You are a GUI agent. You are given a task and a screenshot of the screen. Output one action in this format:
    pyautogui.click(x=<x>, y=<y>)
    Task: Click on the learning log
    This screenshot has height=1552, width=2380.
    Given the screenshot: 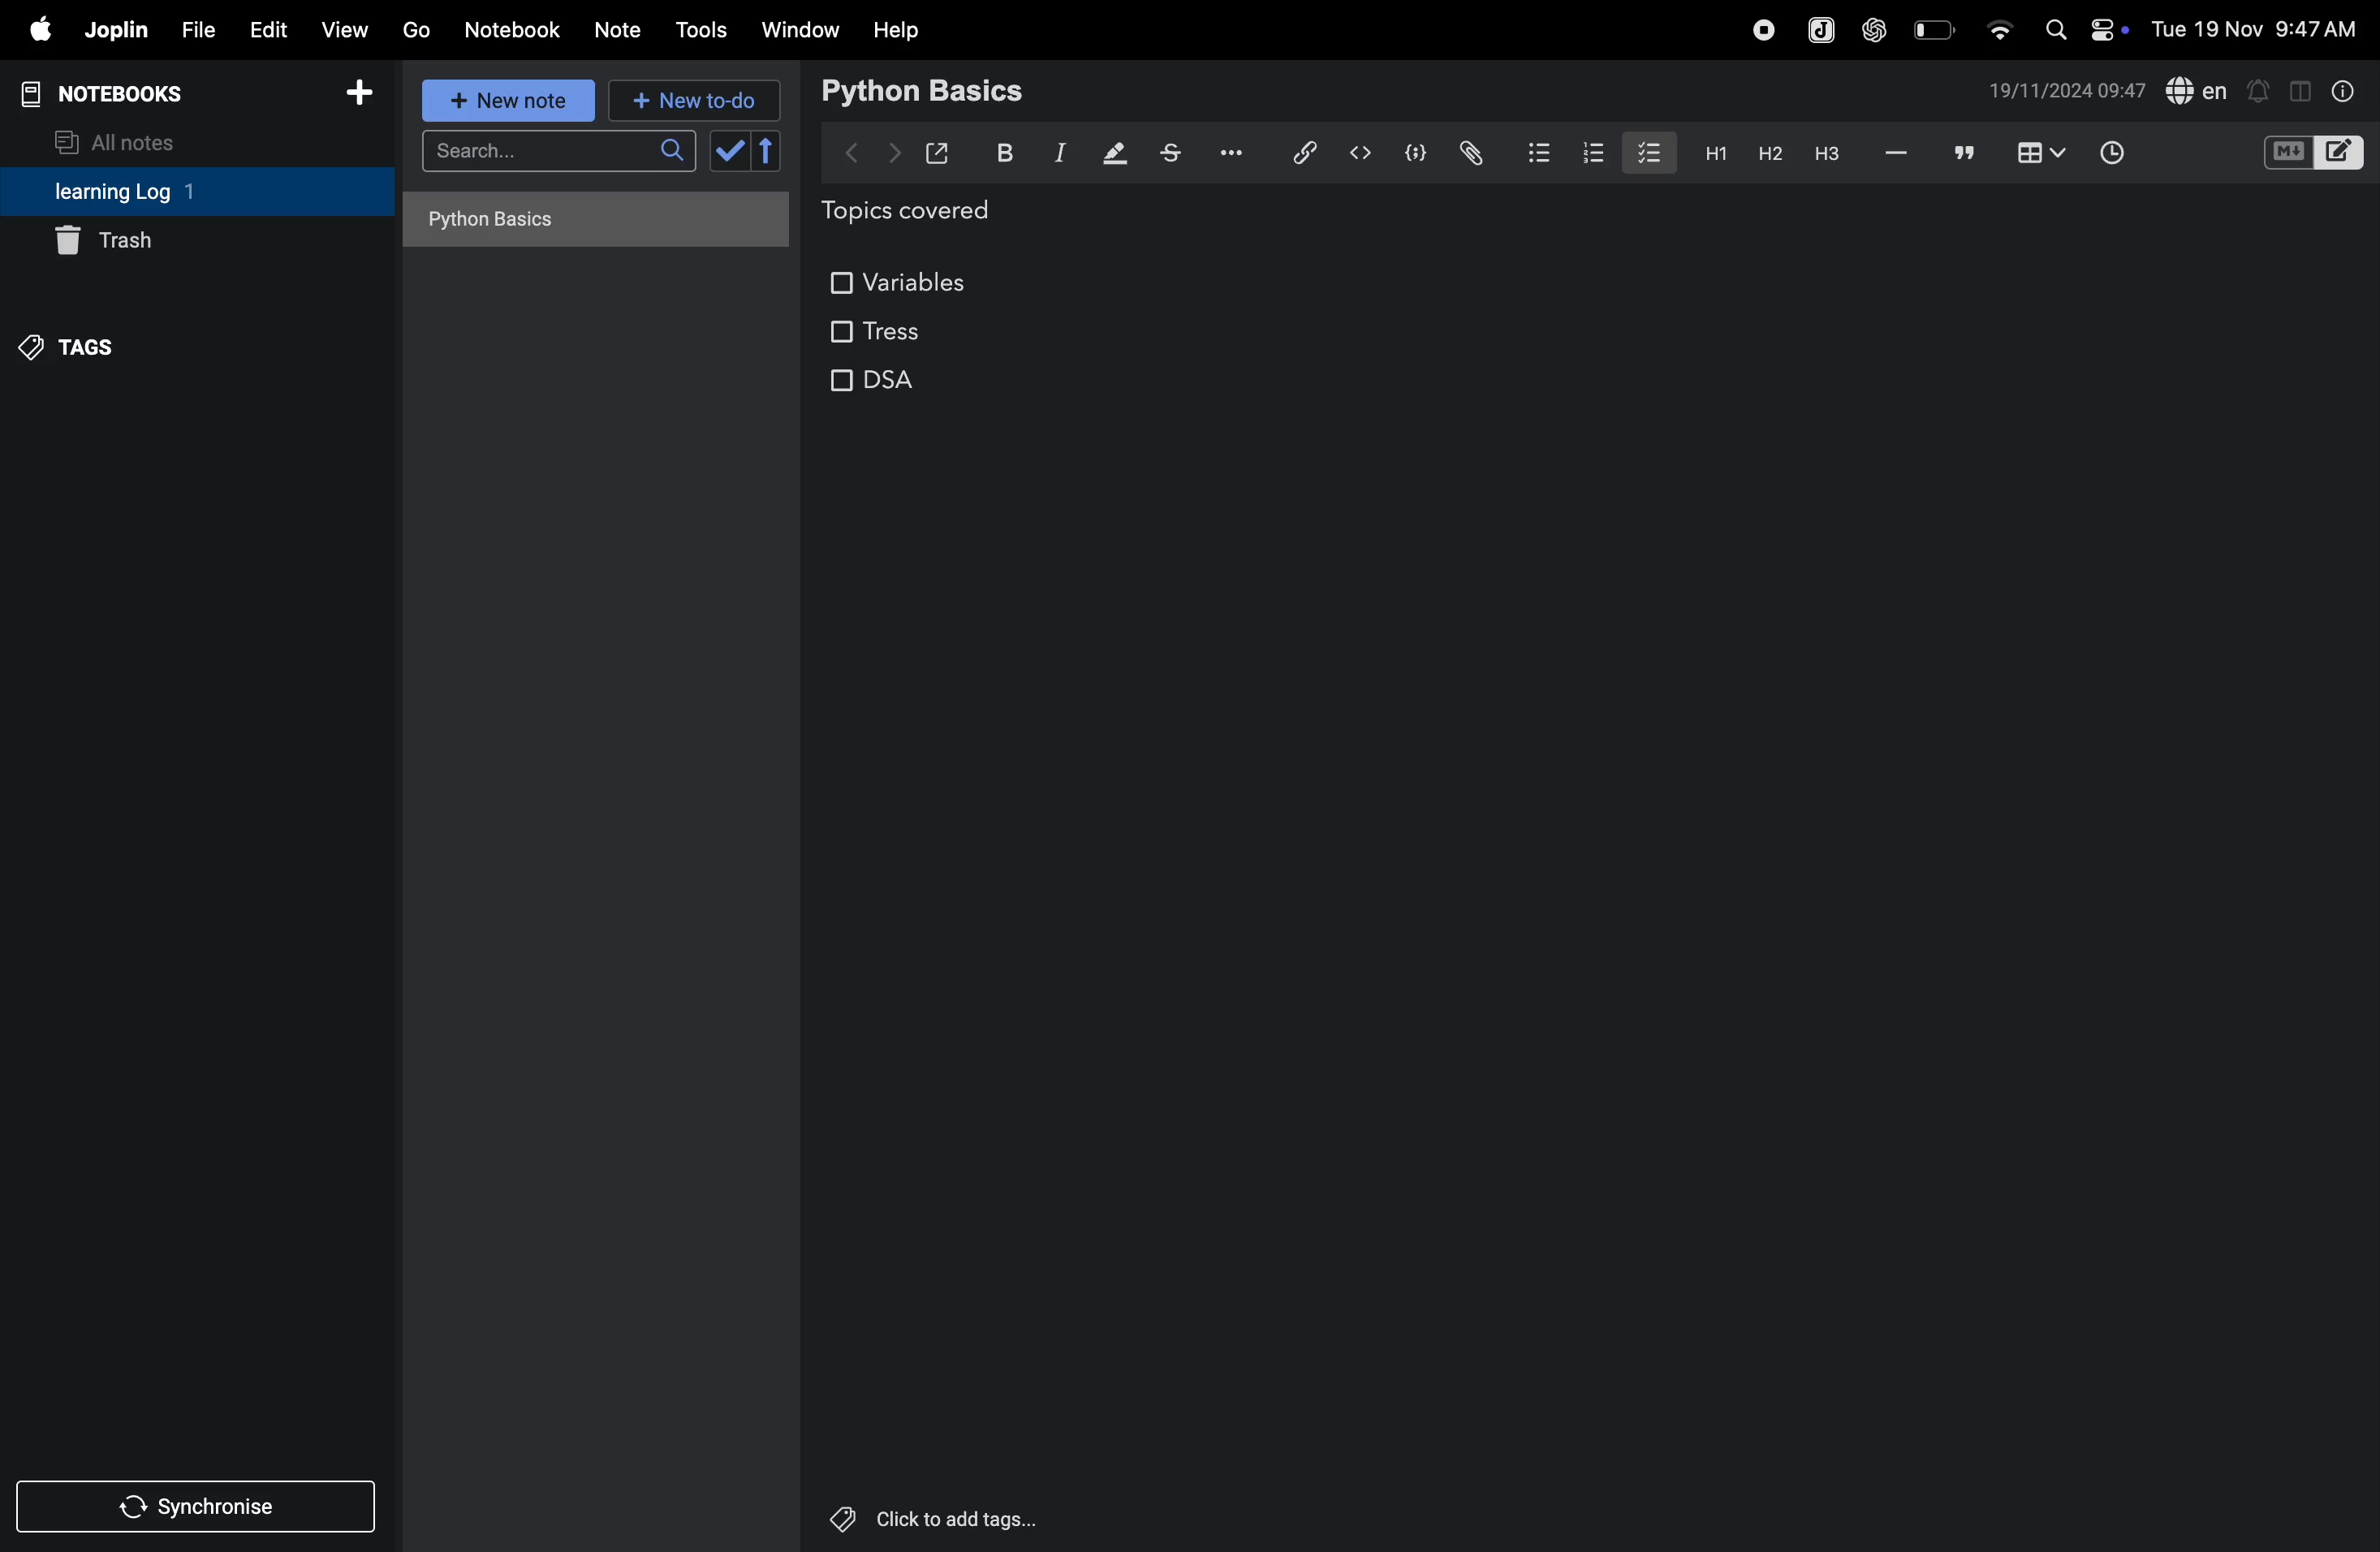 What is the action you would take?
    pyautogui.click(x=153, y=193)
    